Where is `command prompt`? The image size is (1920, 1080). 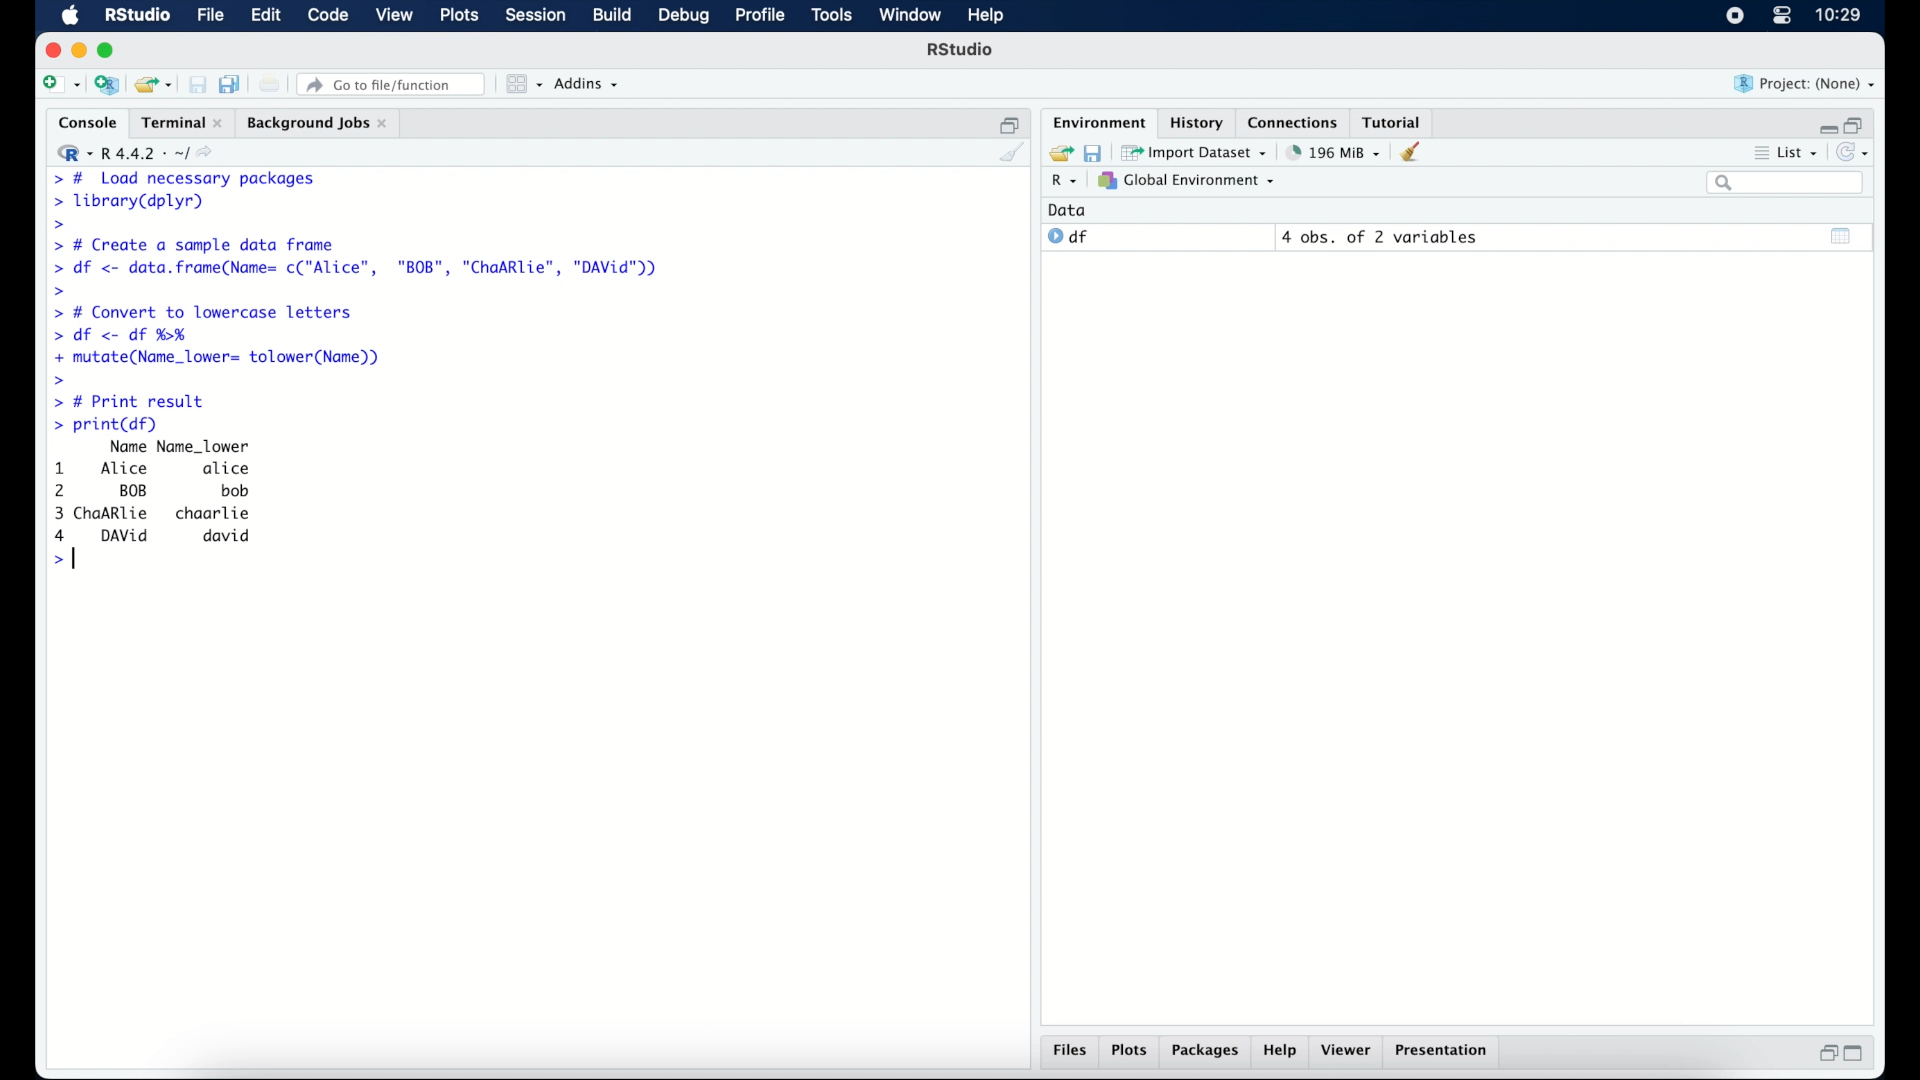
command prompt is located at coordinates (55, 225).